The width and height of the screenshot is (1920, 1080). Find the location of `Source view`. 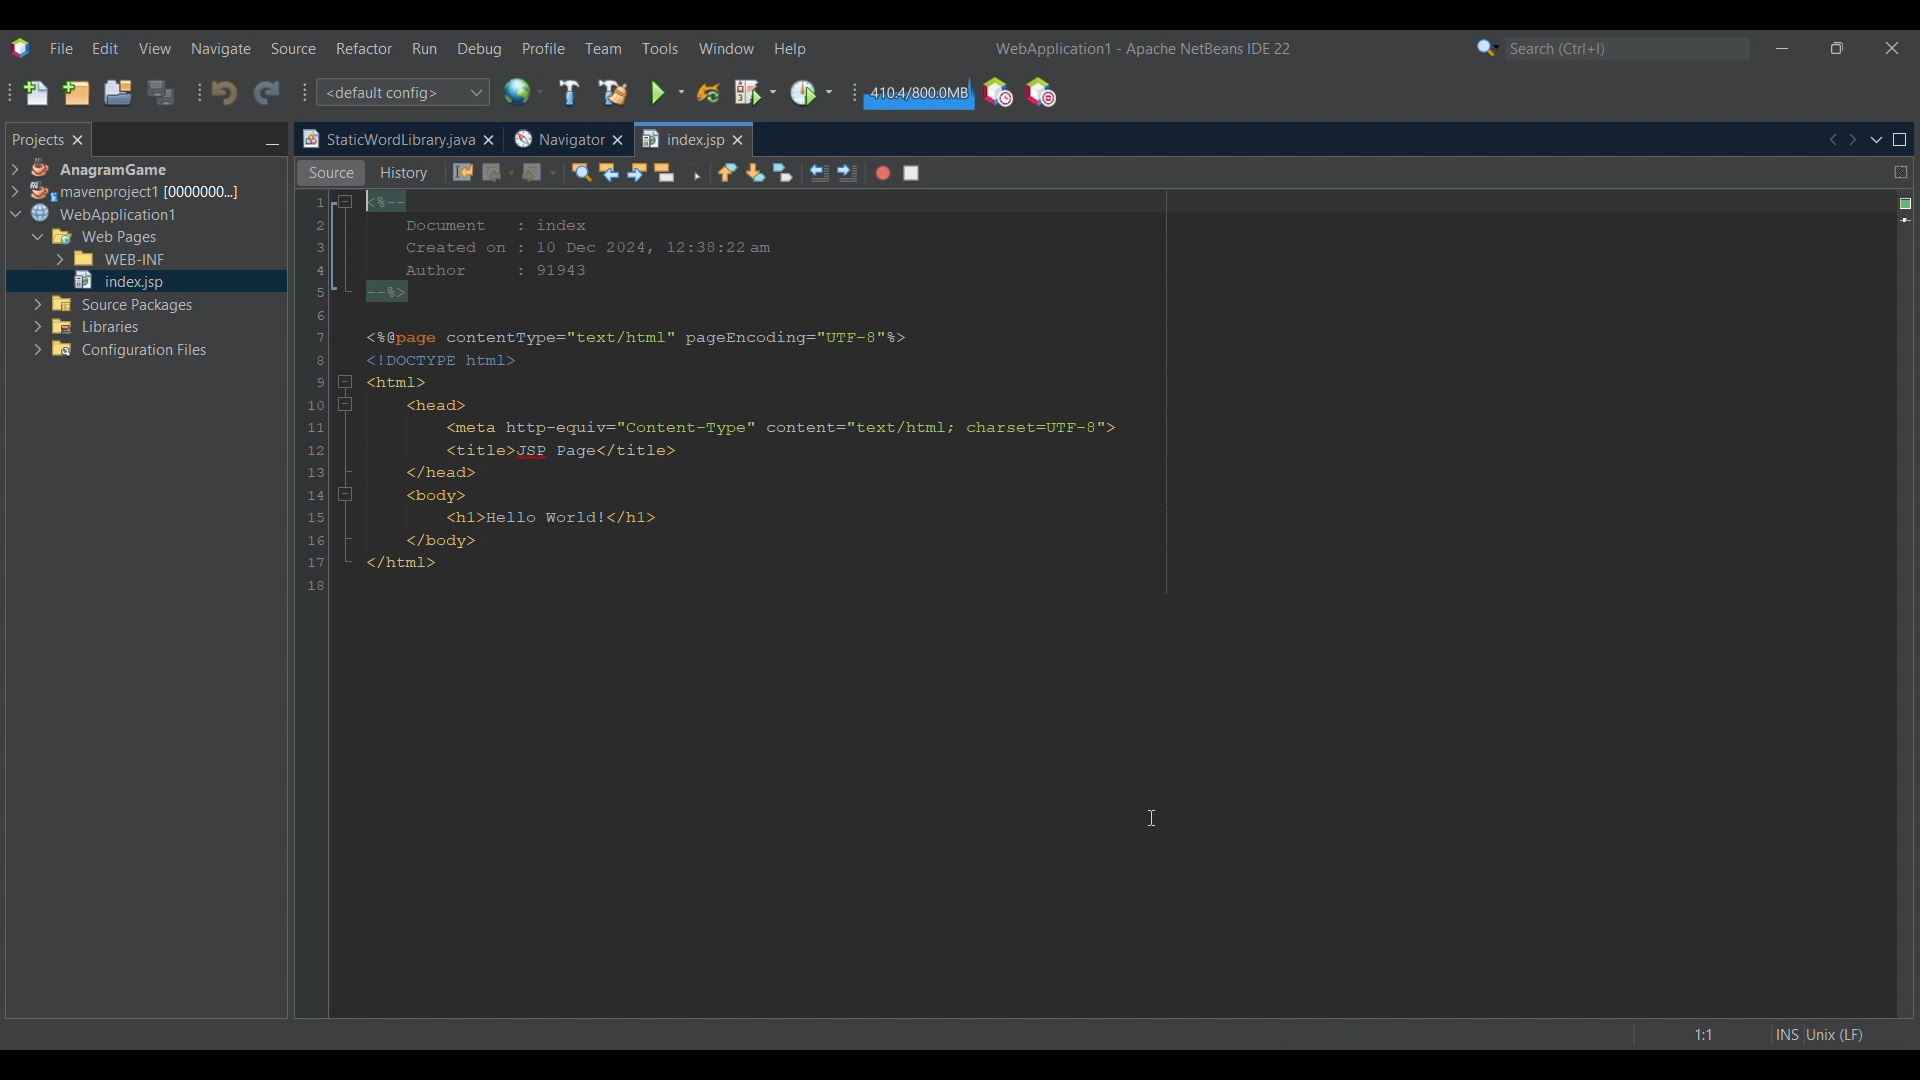

Source view is located at coordinates (331, 173).